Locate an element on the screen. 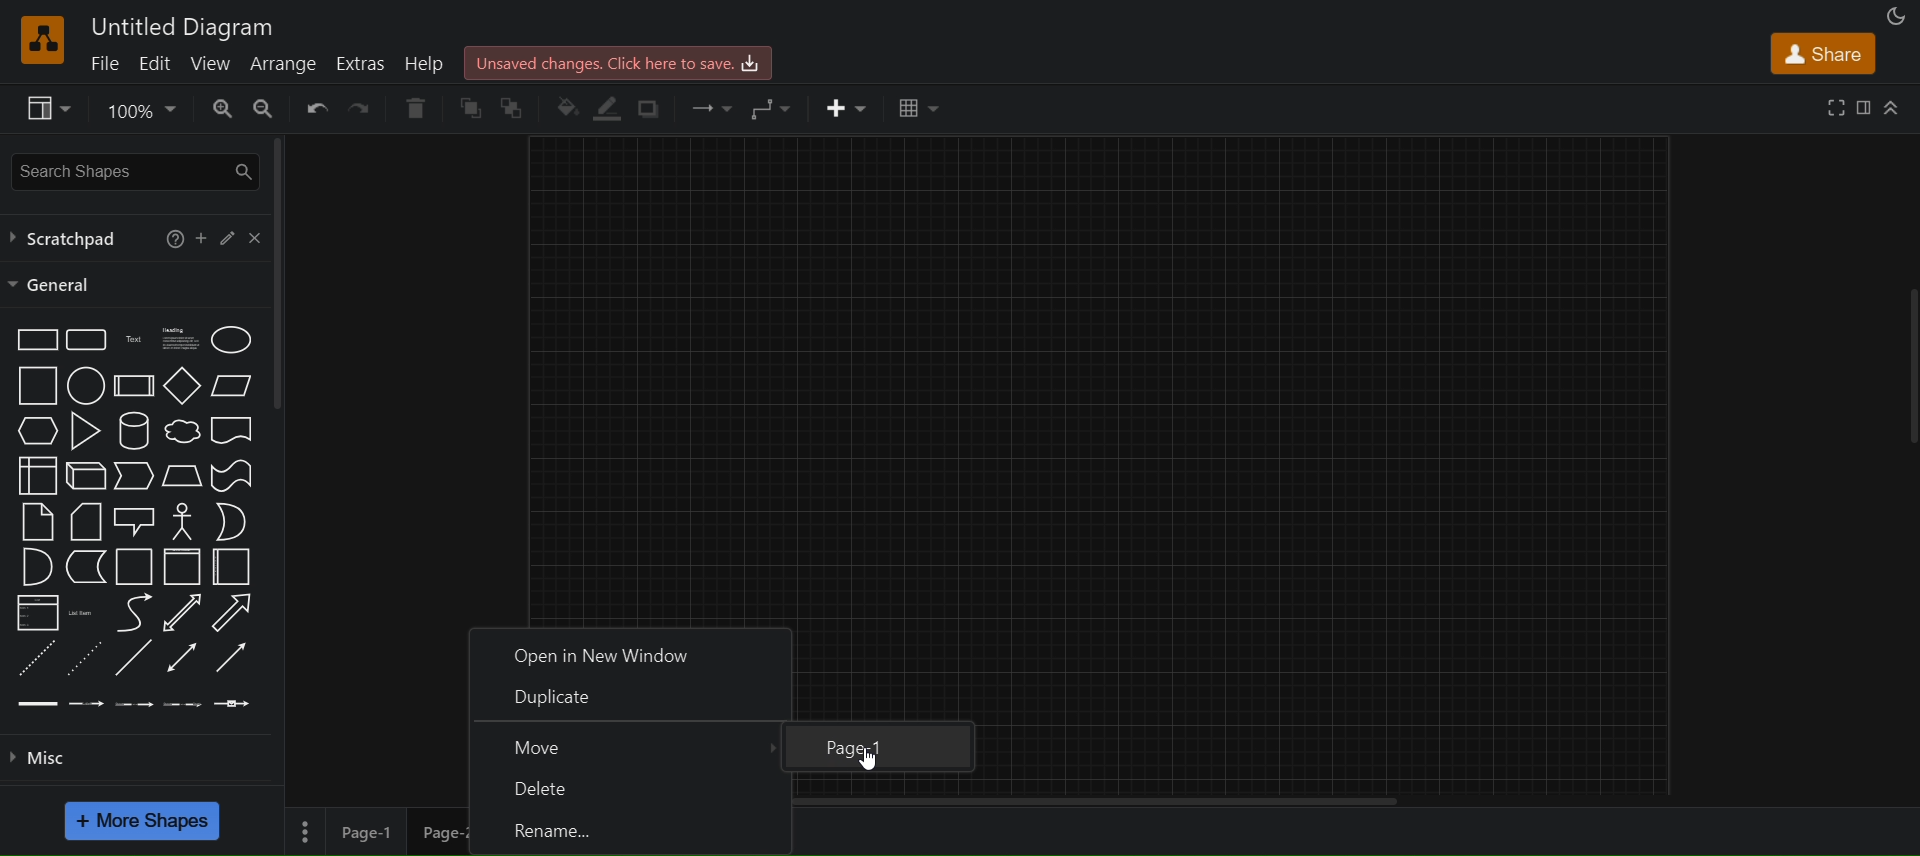  vertical container is located at coordinates (182, 566).